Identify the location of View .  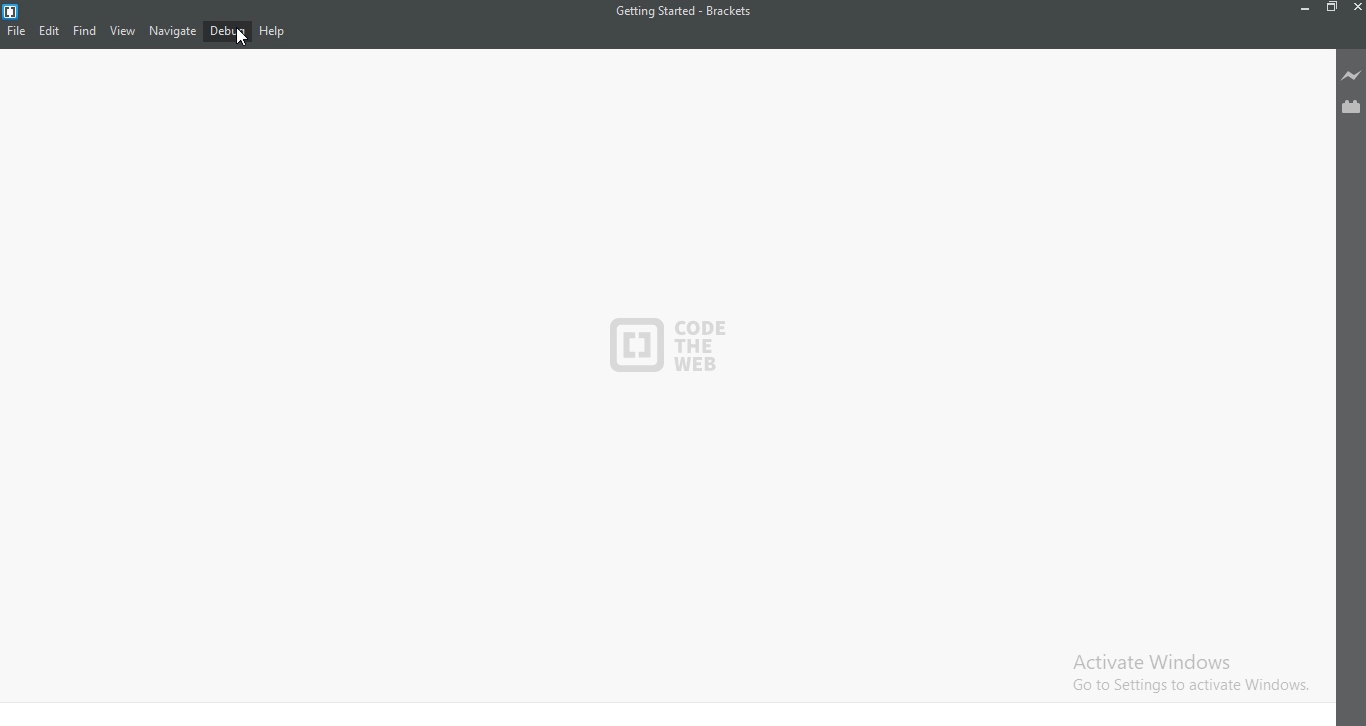
(120, 31).